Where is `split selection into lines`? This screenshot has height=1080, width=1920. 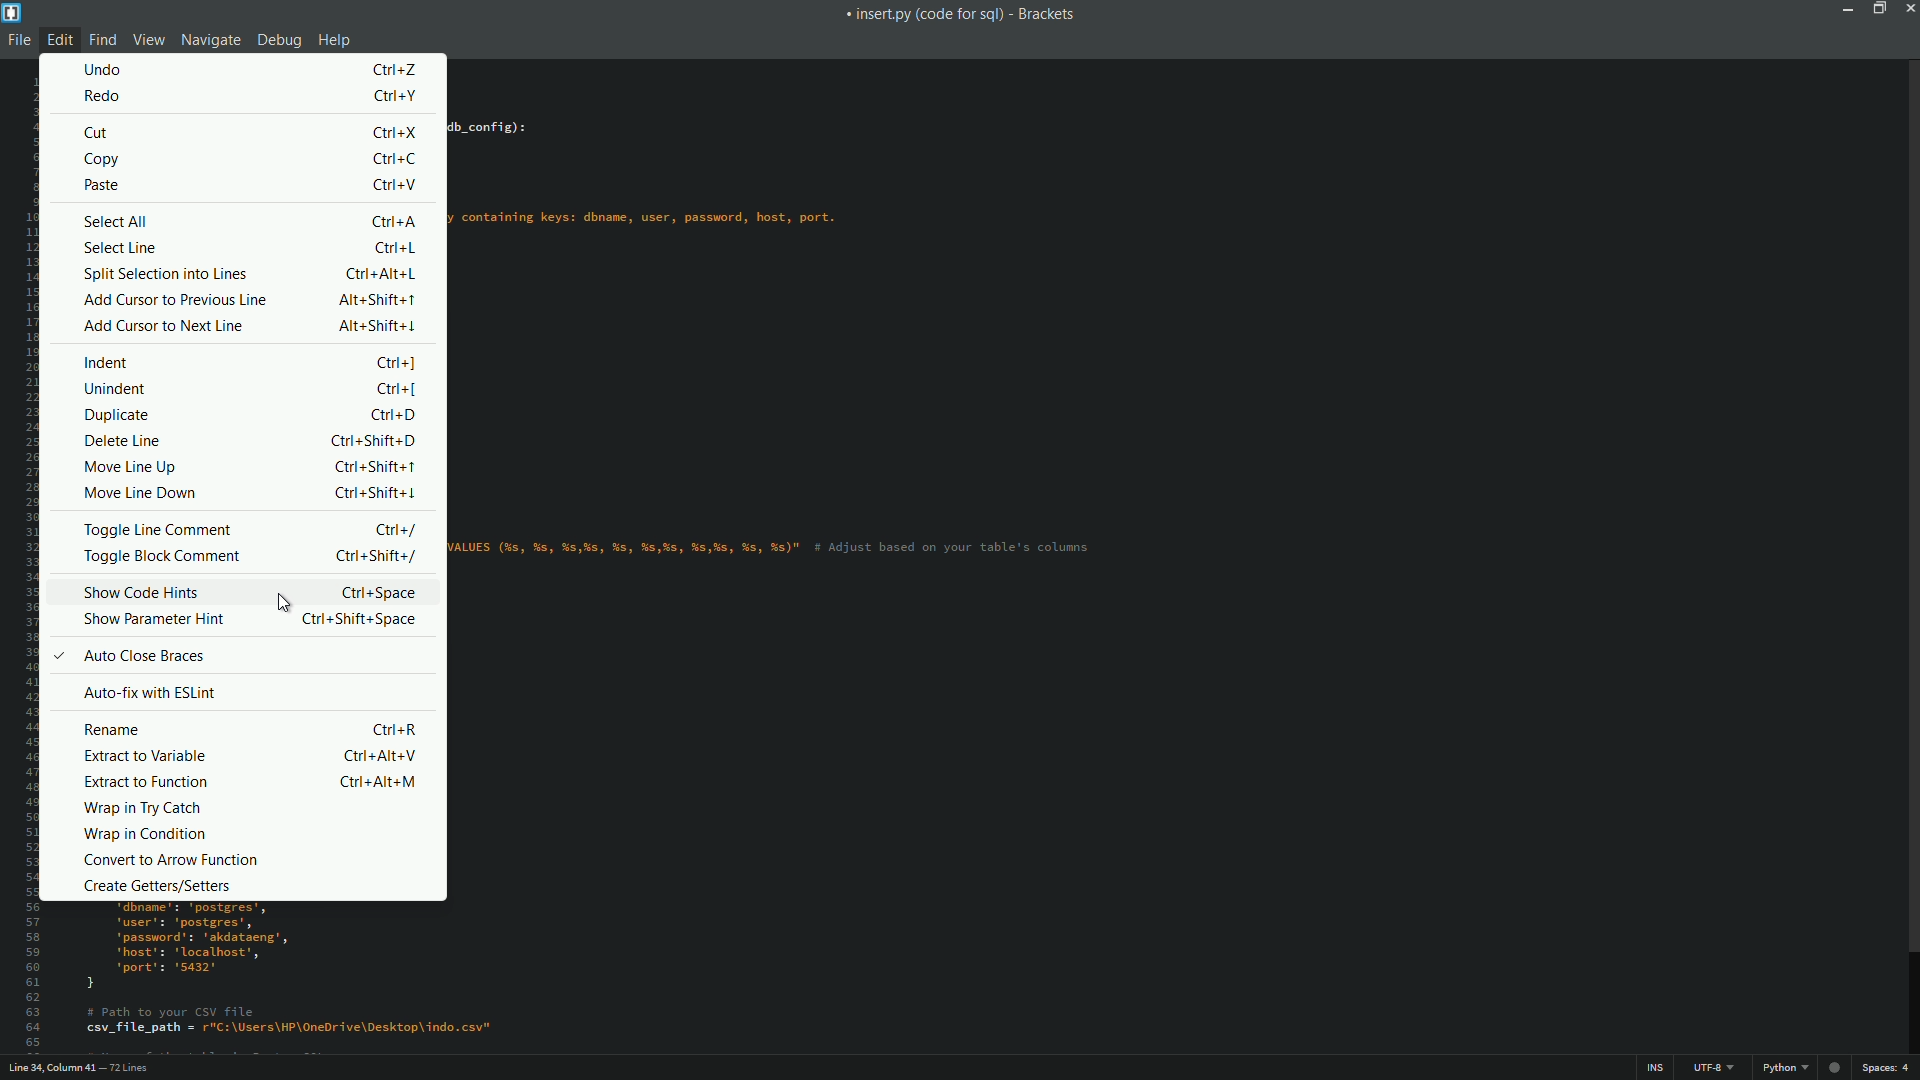 split selection into lines is located at coordinates (164, 275).